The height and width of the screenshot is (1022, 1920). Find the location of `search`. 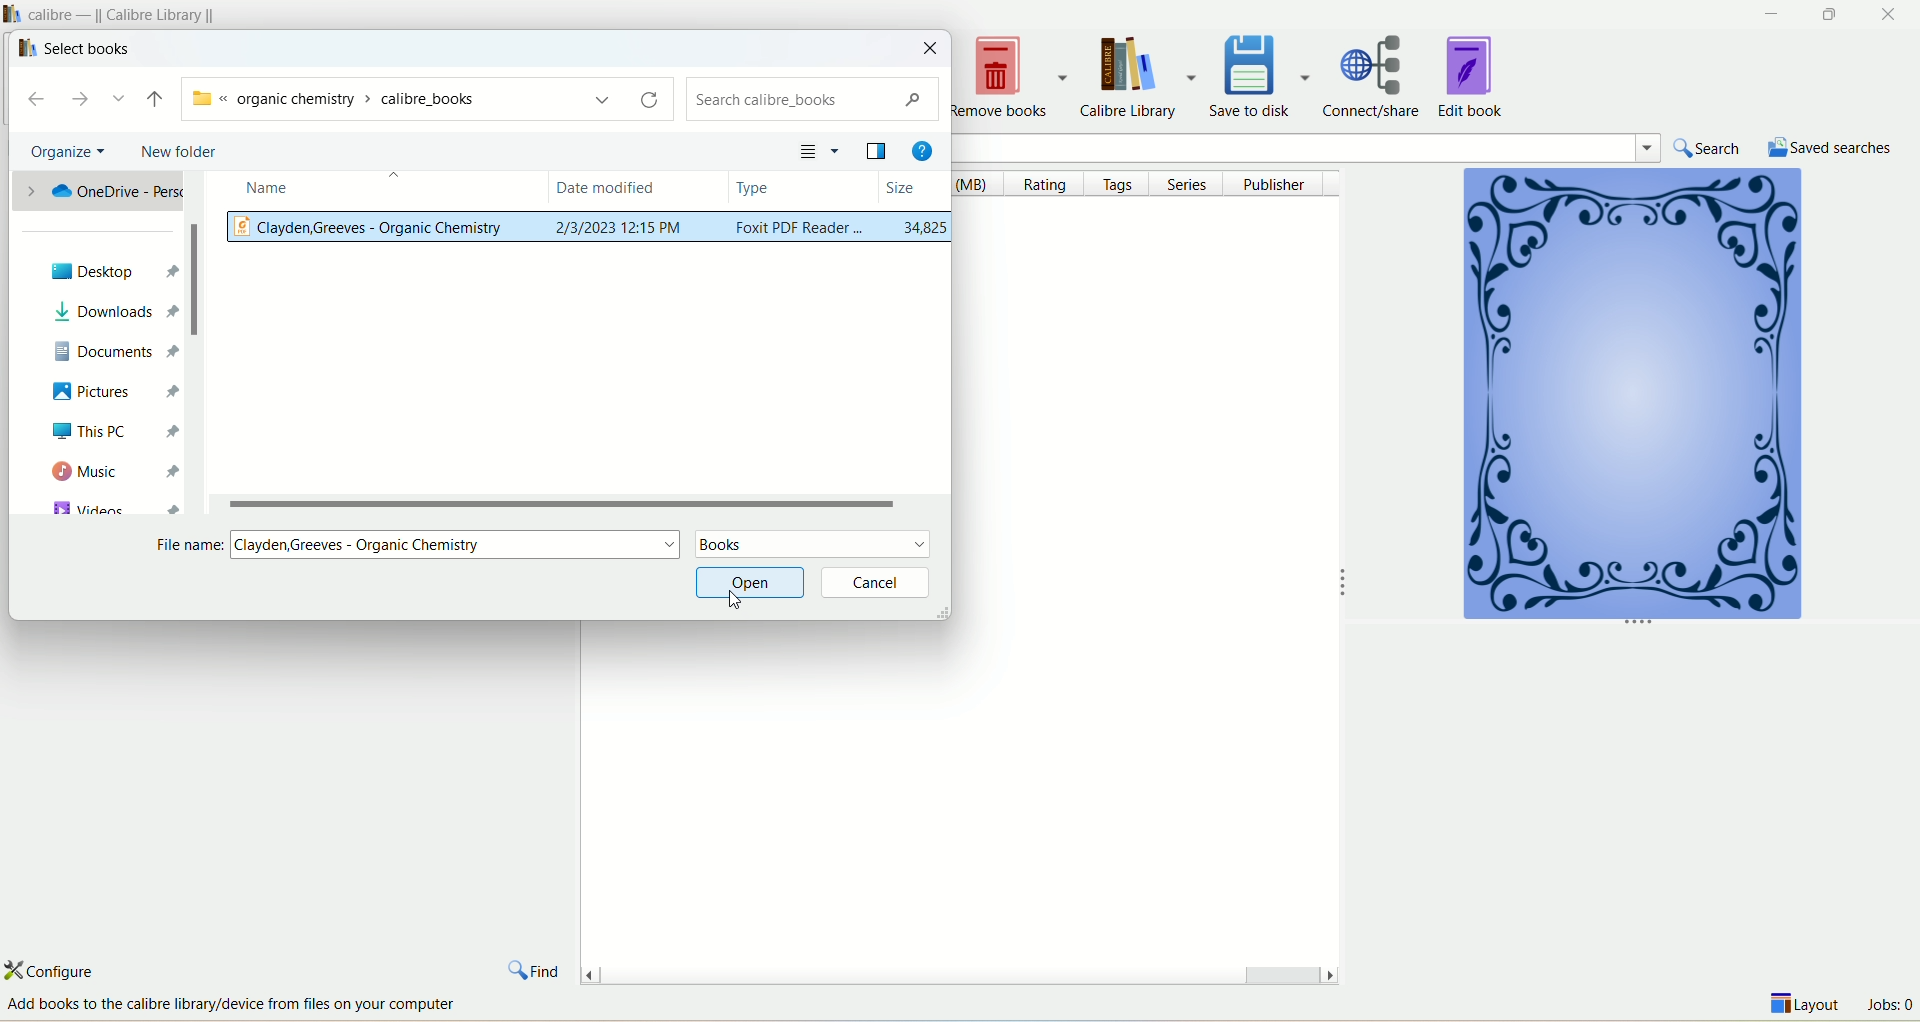

search is located at coordinates (1711, 148).